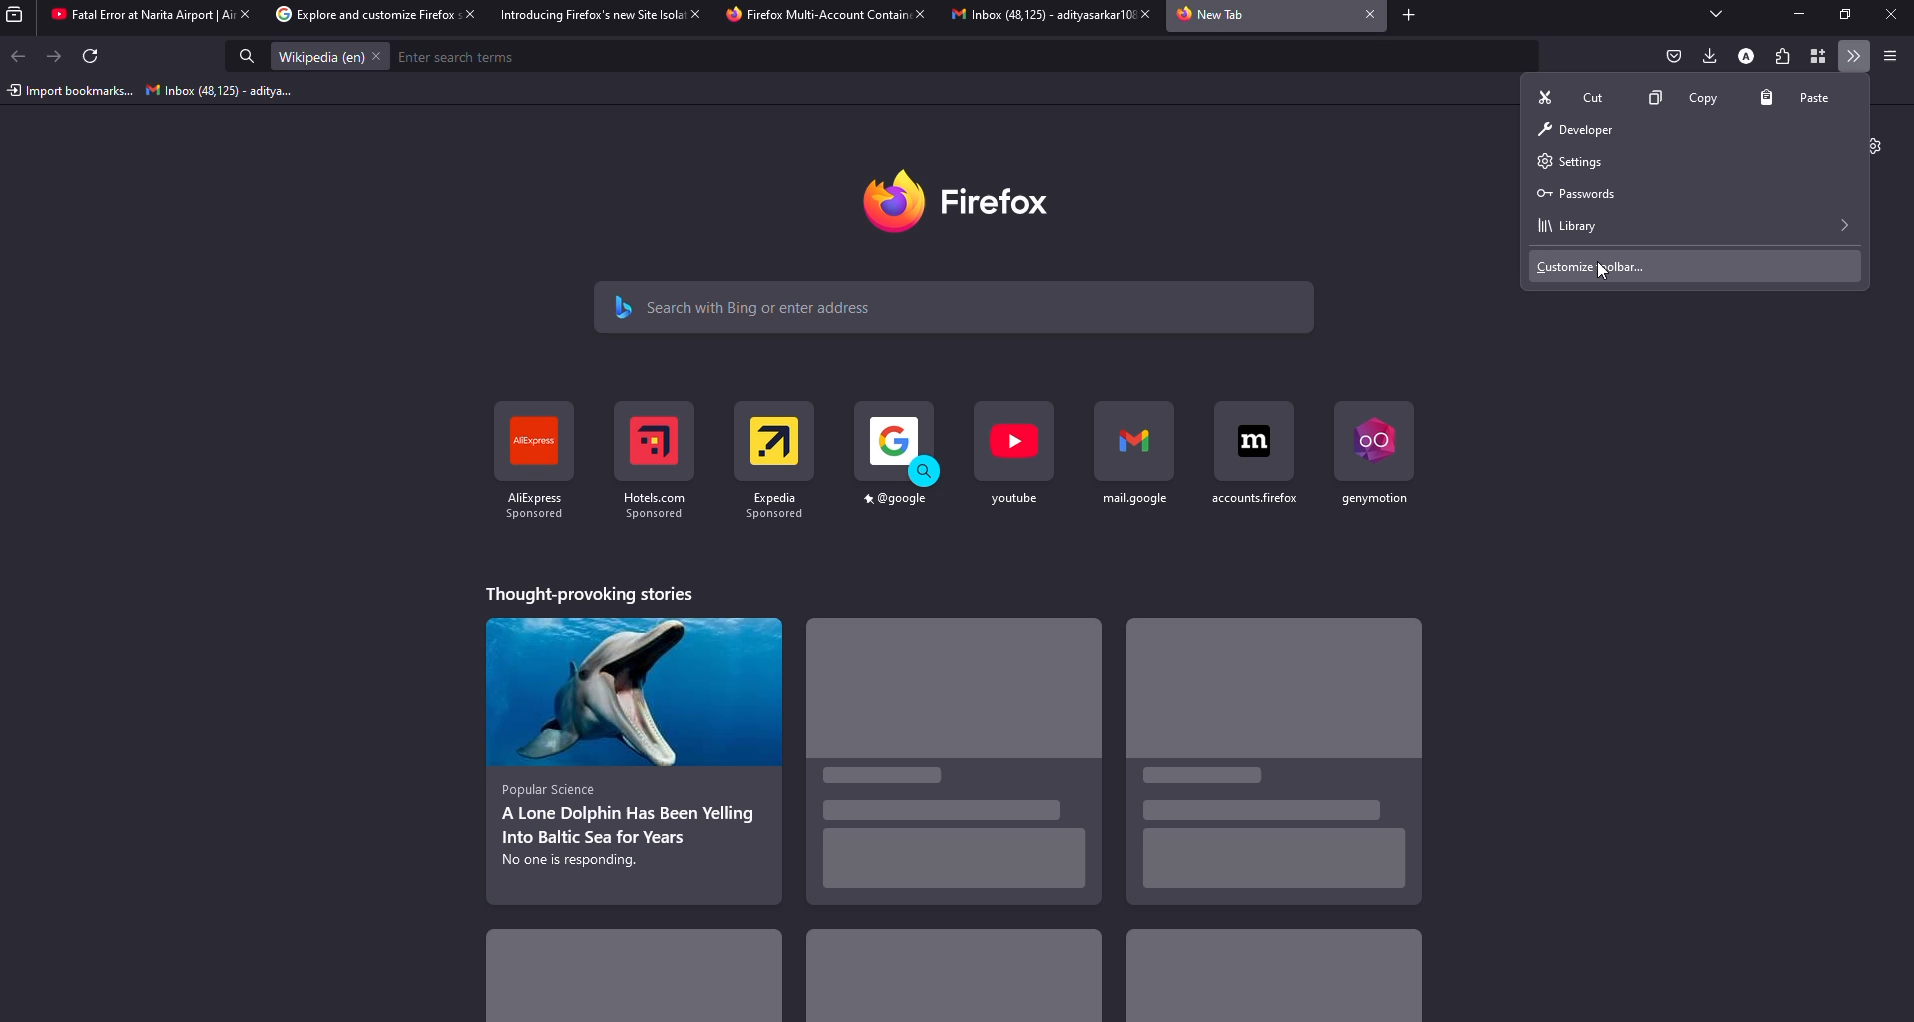 The height and width of the screenshot is (1022, 1914). Describe the element at coordinates (1253, 453) in the screenshot. I see `shortcut` at that location.